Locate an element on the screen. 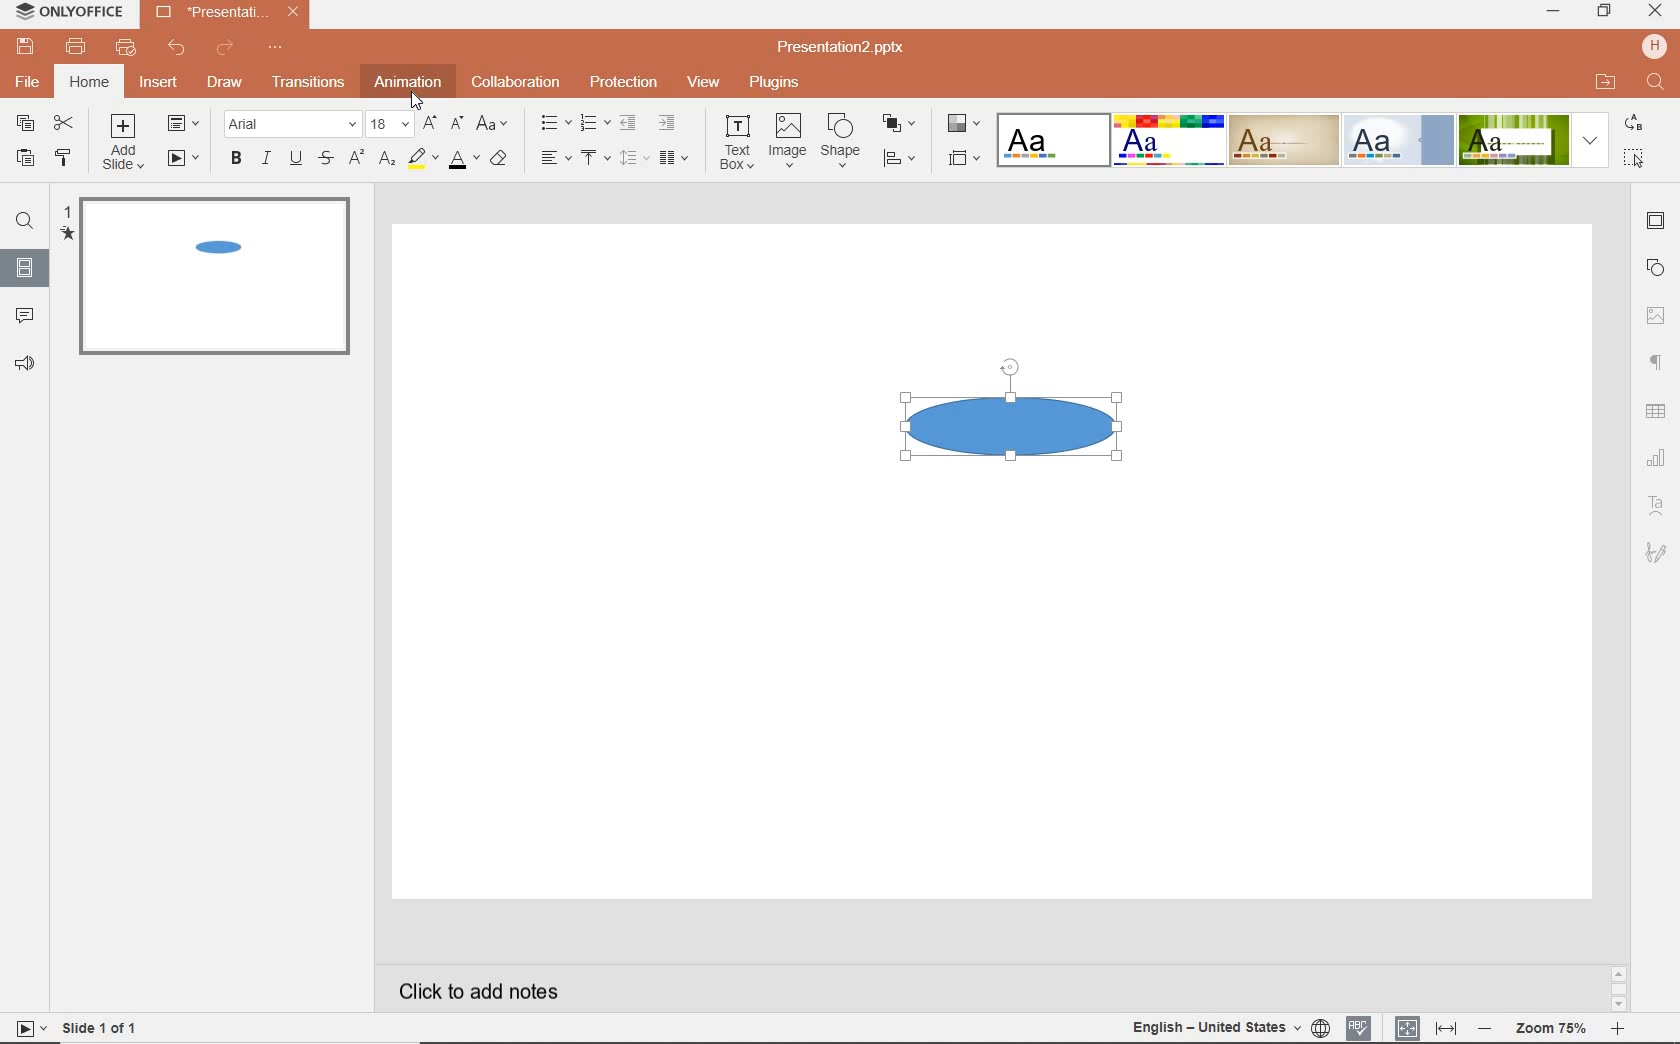 Image resolution: width=1680 pixels, height=1044 pixels. home is located at coordinates (93, 82).